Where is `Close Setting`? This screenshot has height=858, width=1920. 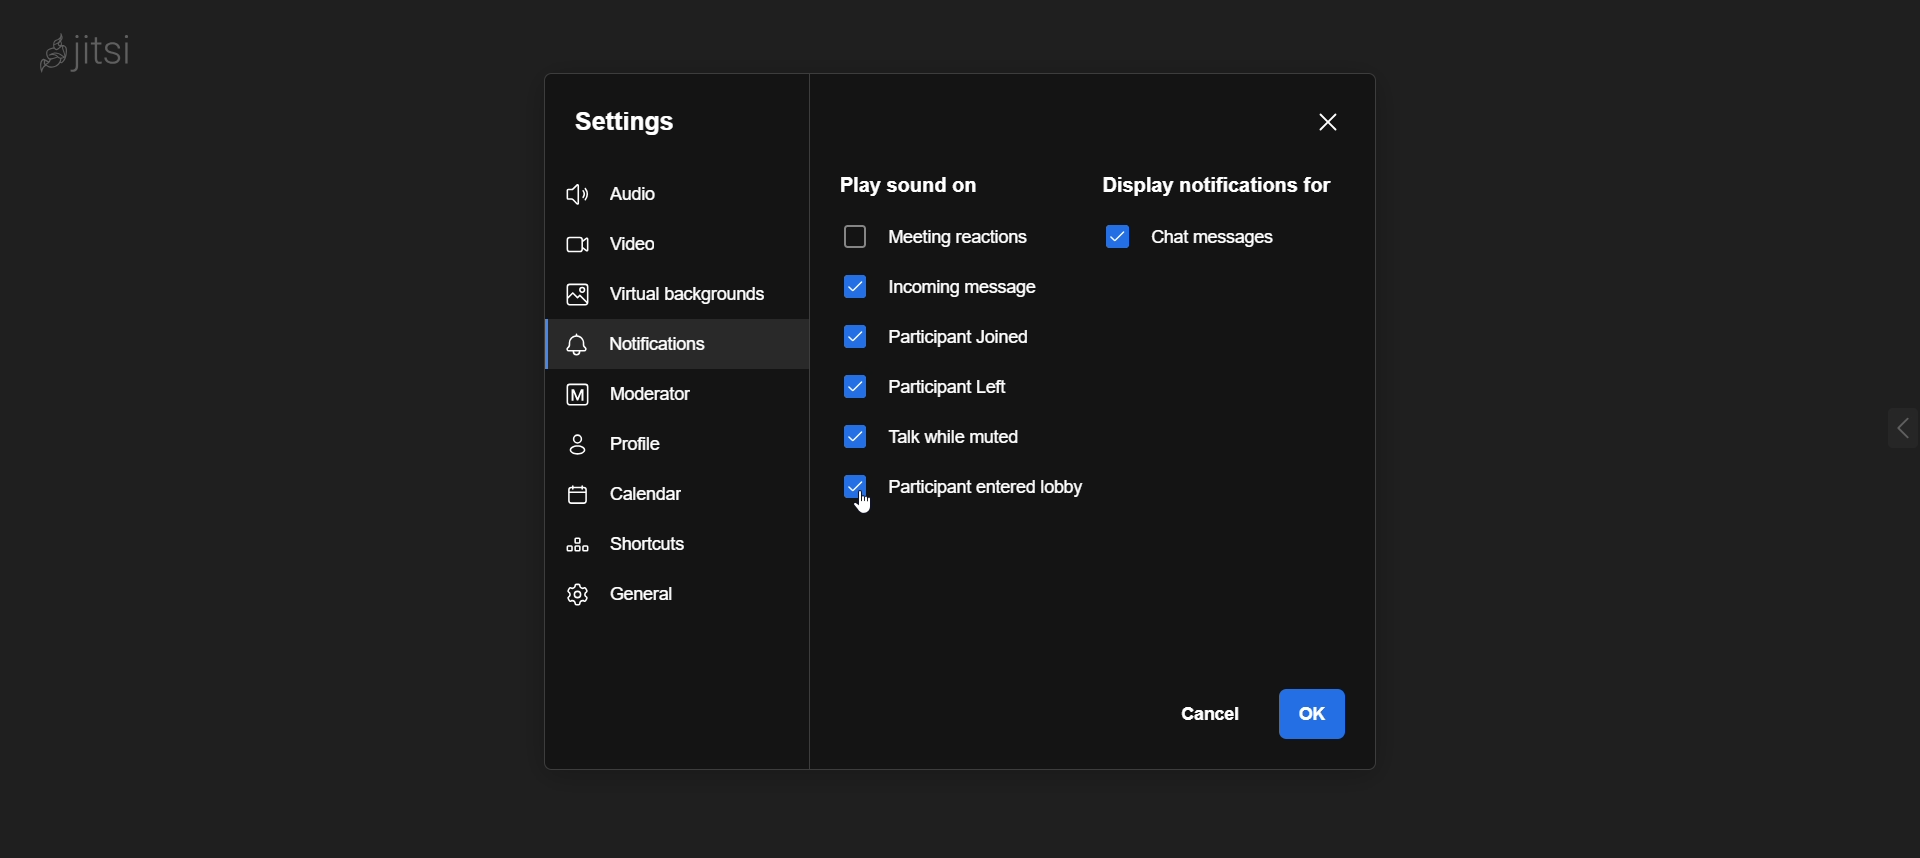
Close Setting is located at coordinates (1327, 123).